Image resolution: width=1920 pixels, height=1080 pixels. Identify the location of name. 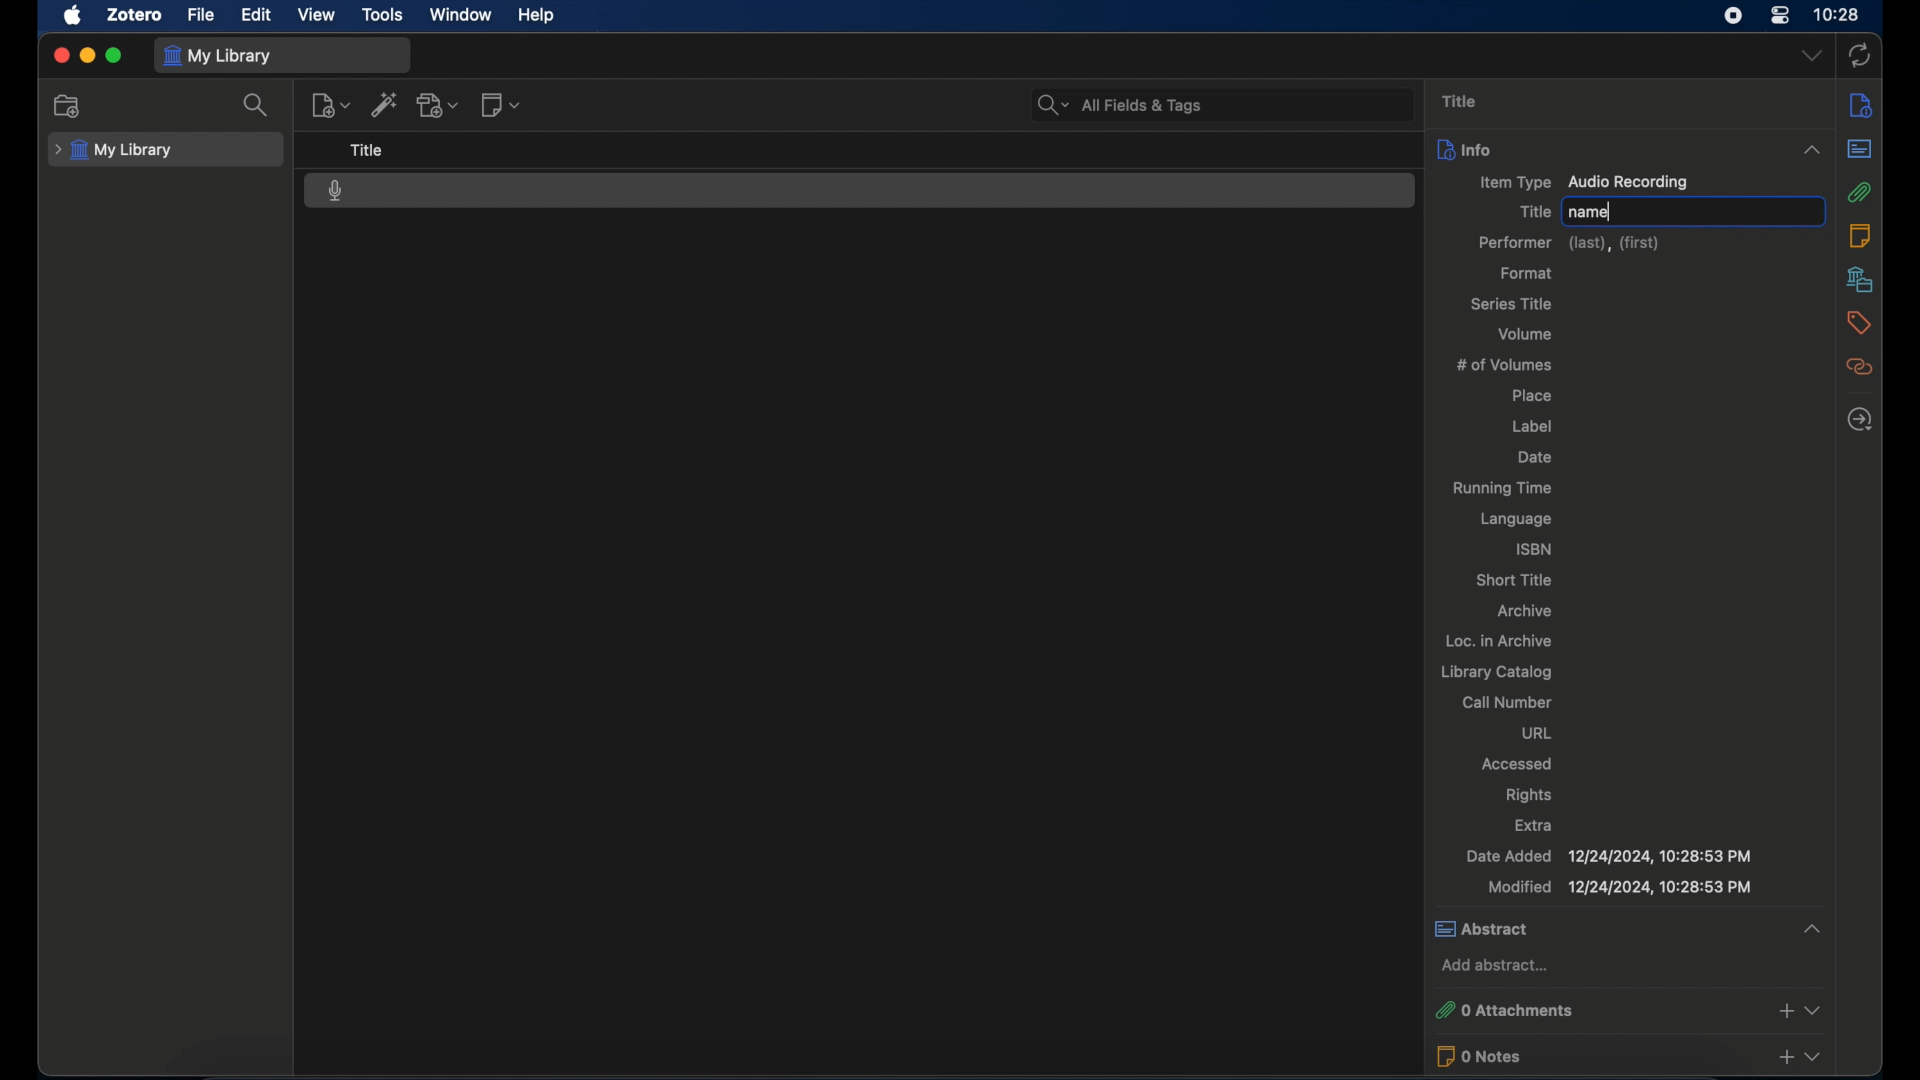
(1590, 212).